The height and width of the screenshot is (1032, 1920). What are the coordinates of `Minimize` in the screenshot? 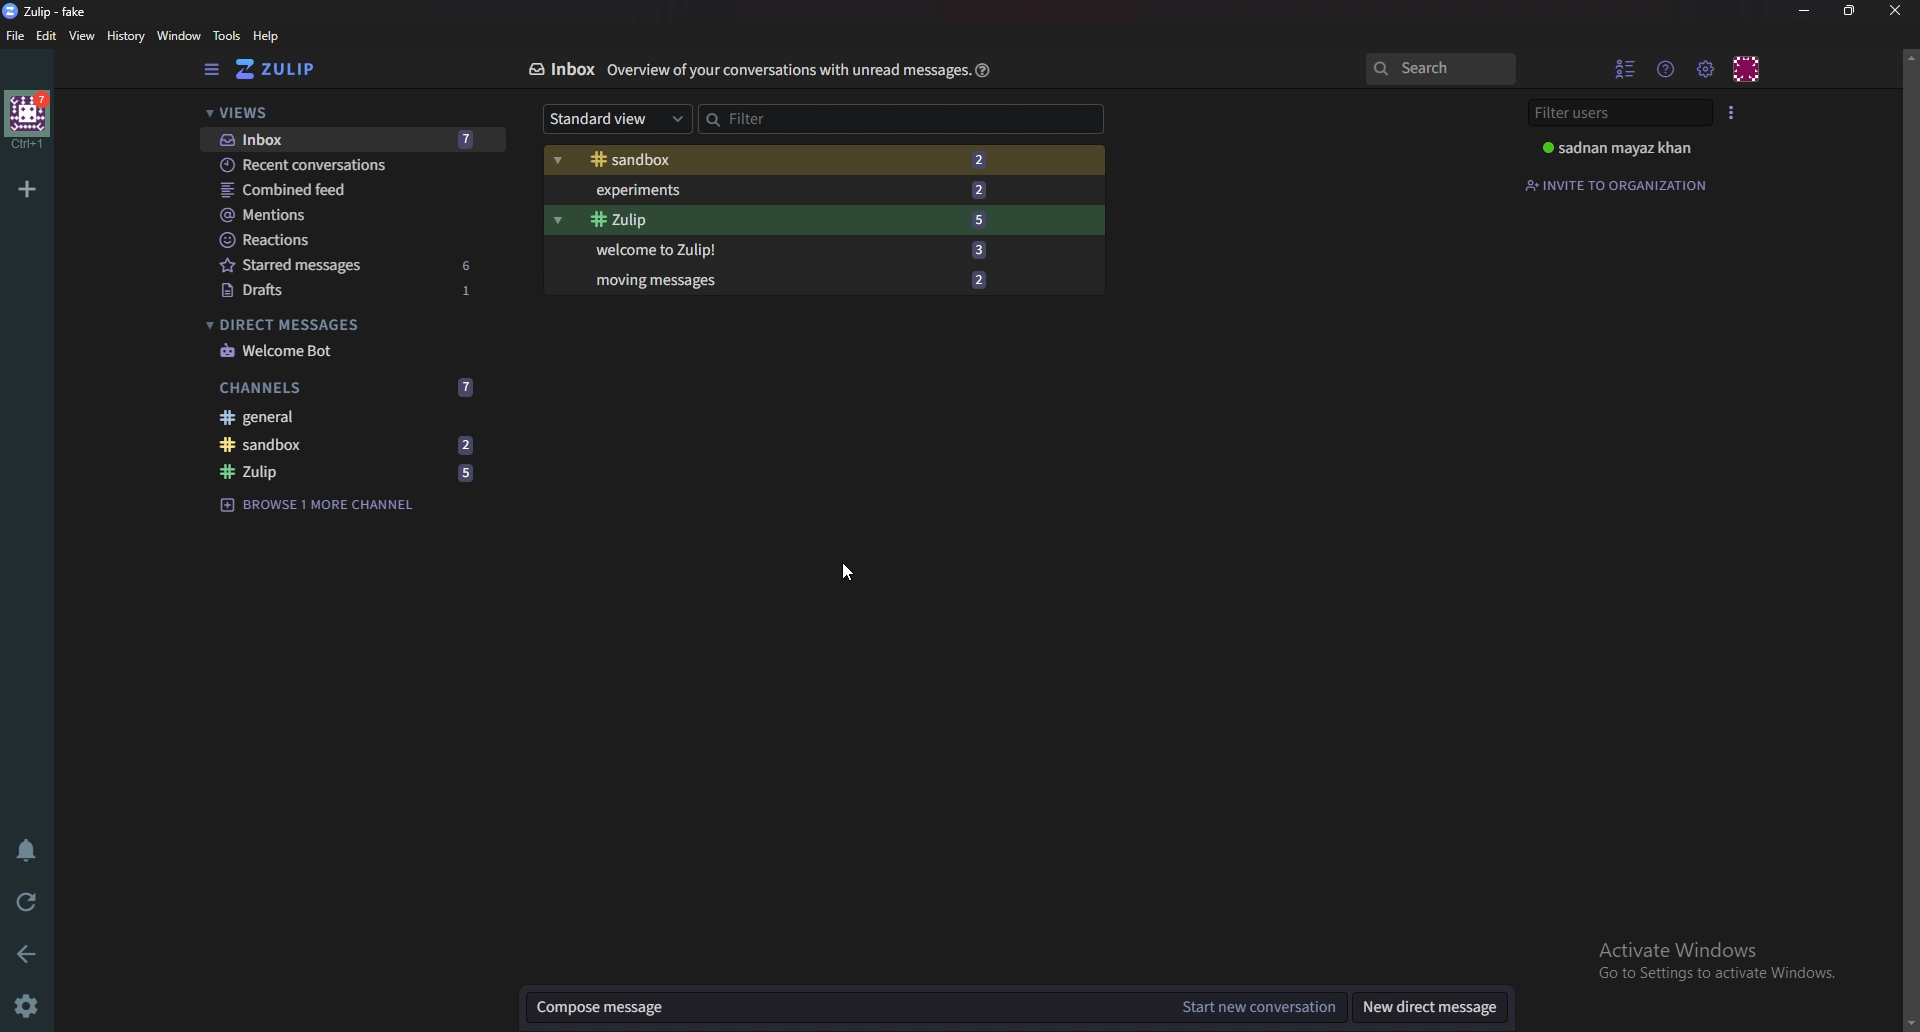 It's located at (1805, 10).